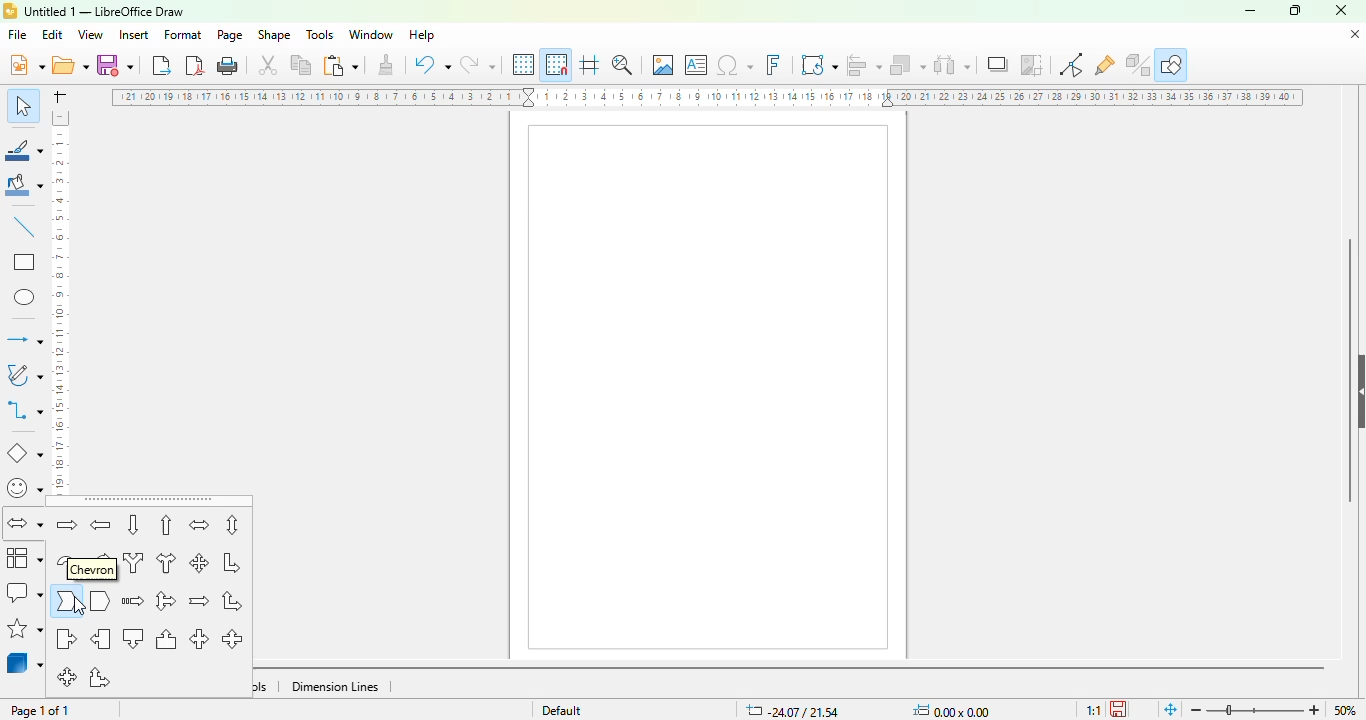 Image resolution: width=1366 pixels, height=720 pixels. What do you see at coordinates (166, 563) in the screenshot?
I see `right or left arrow` at bounding box center [166, 563].